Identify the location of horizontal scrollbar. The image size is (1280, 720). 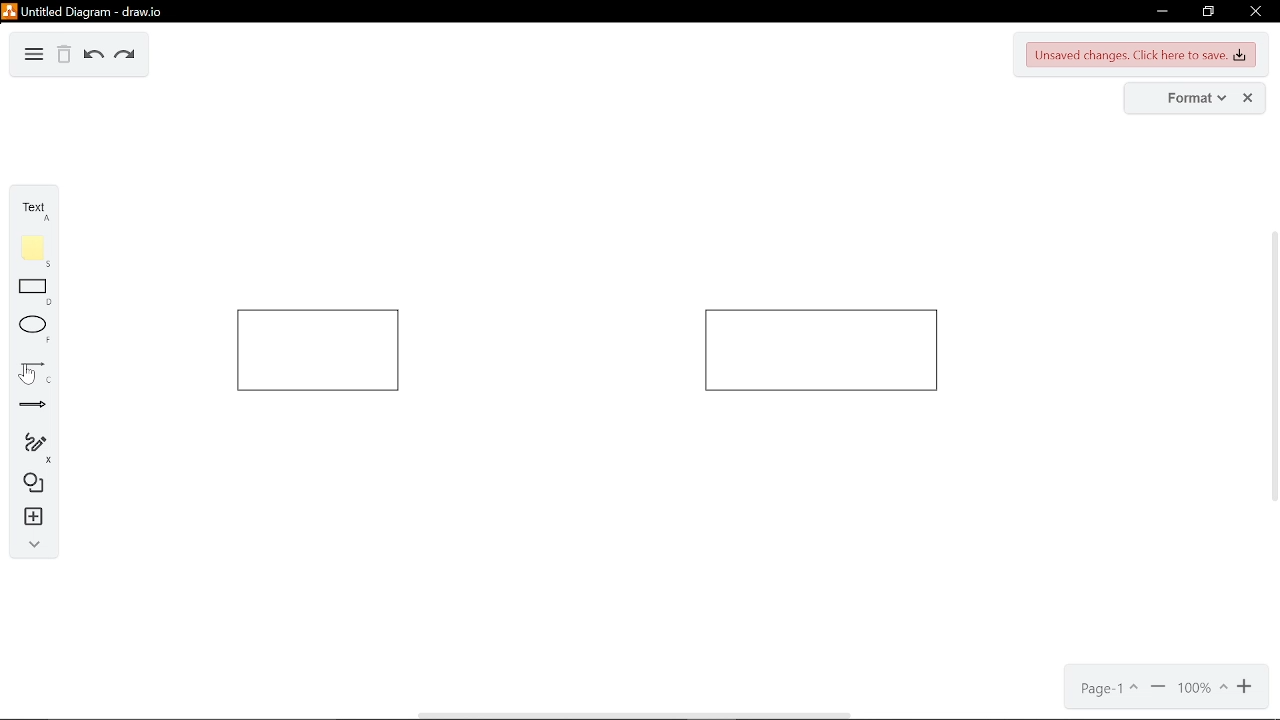
(638, 715).